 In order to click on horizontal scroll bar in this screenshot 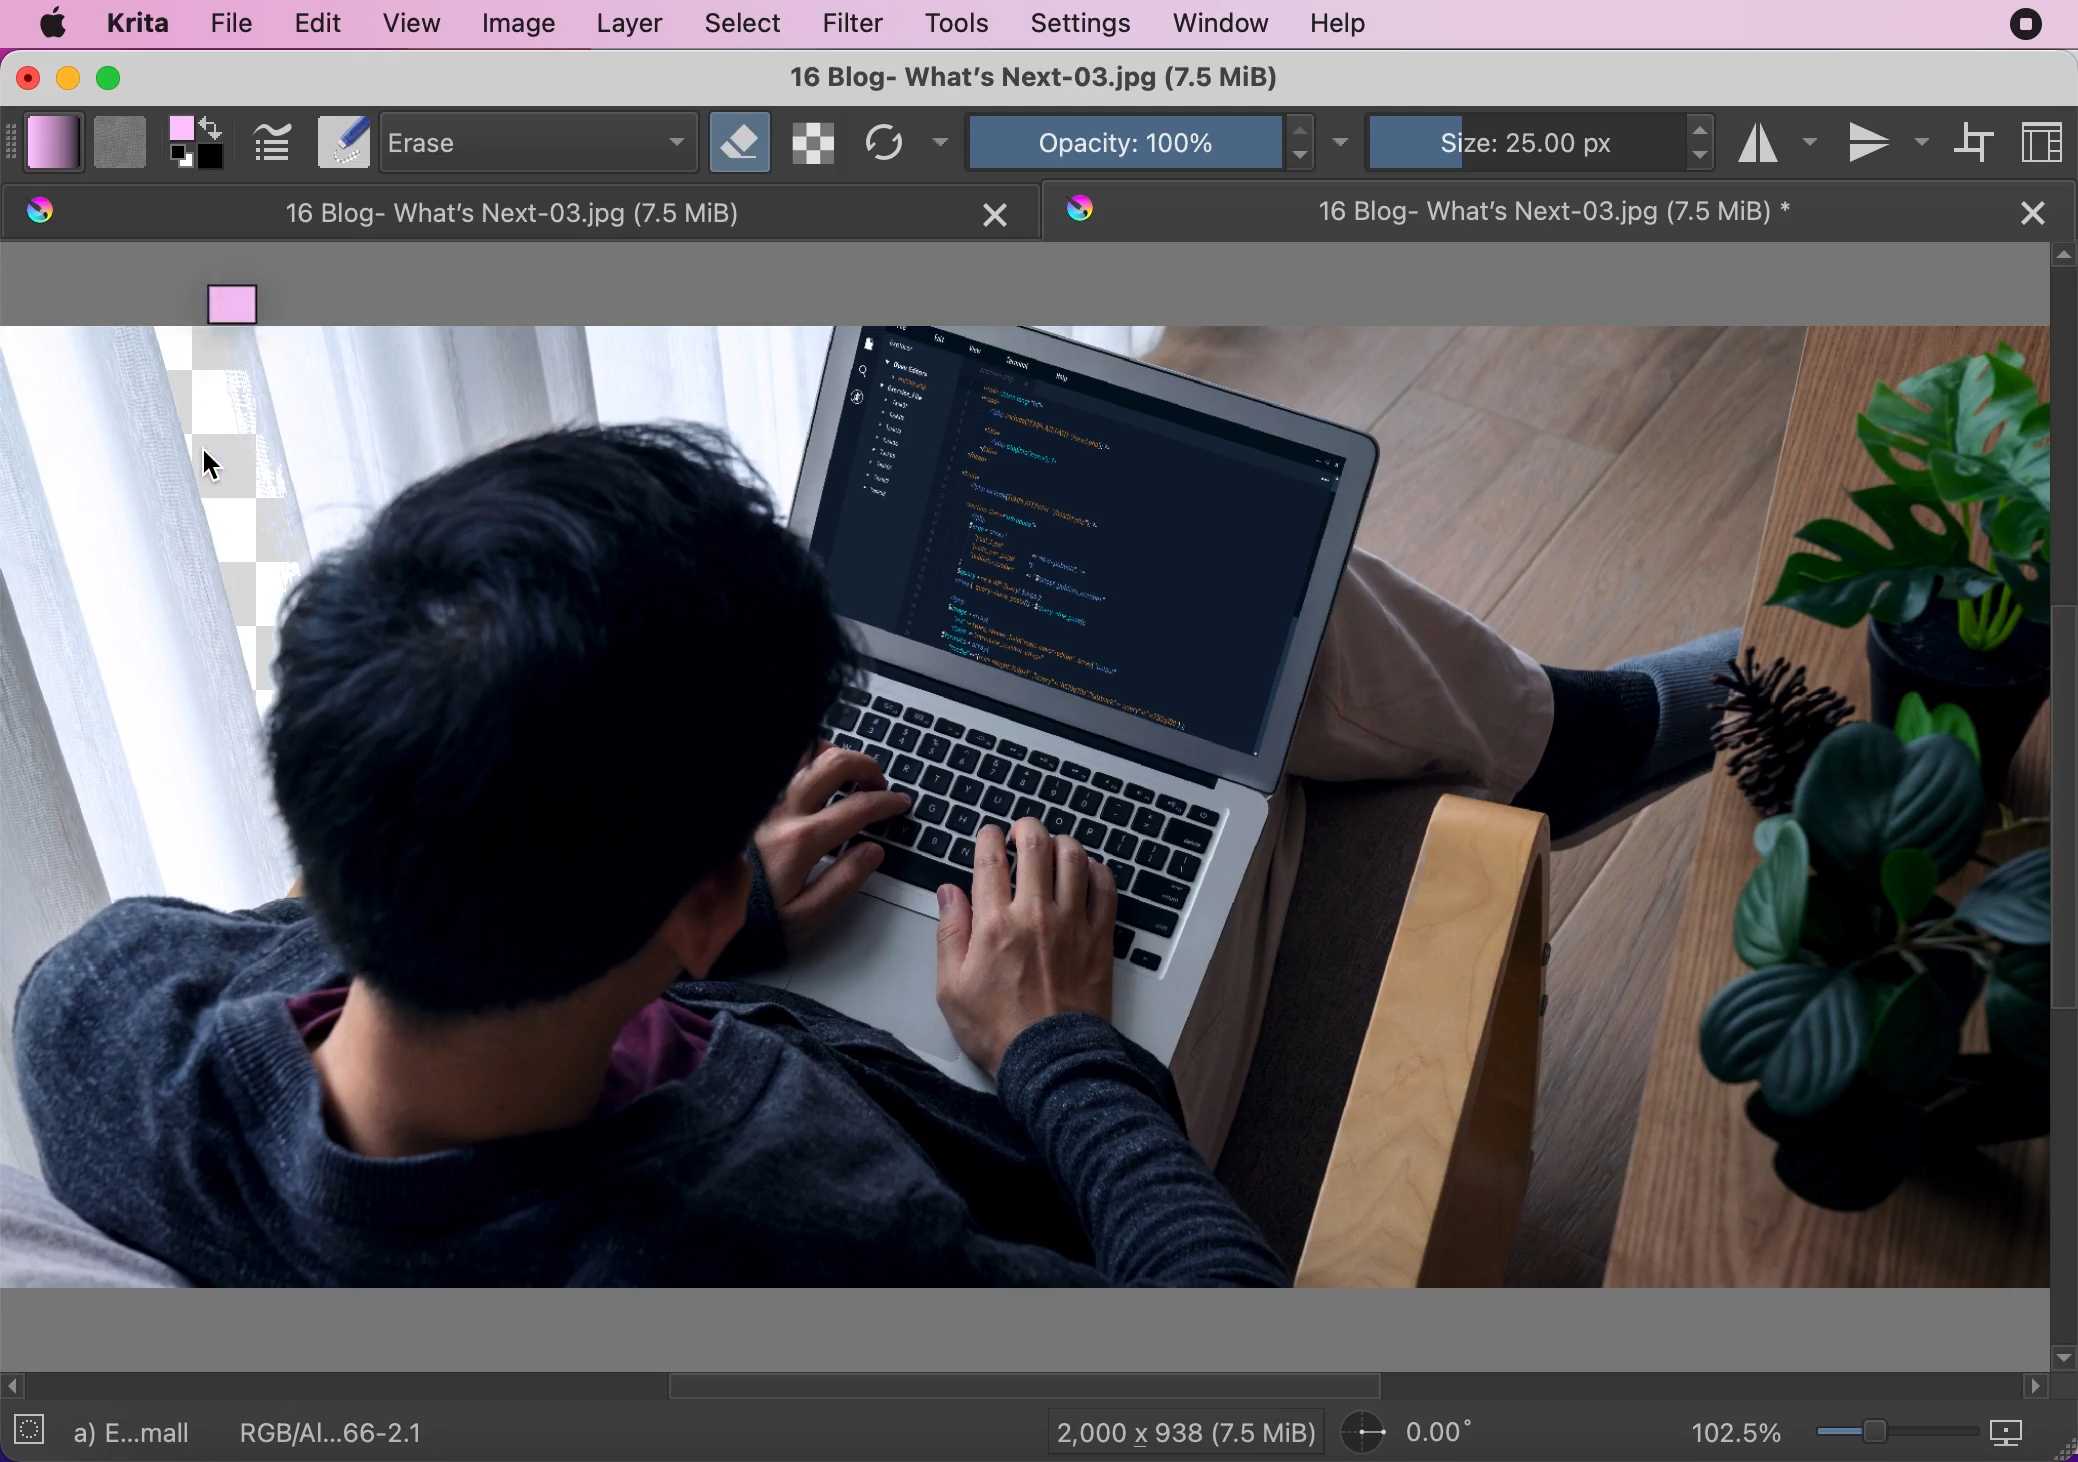, I will do `click(1026, 1387)`.